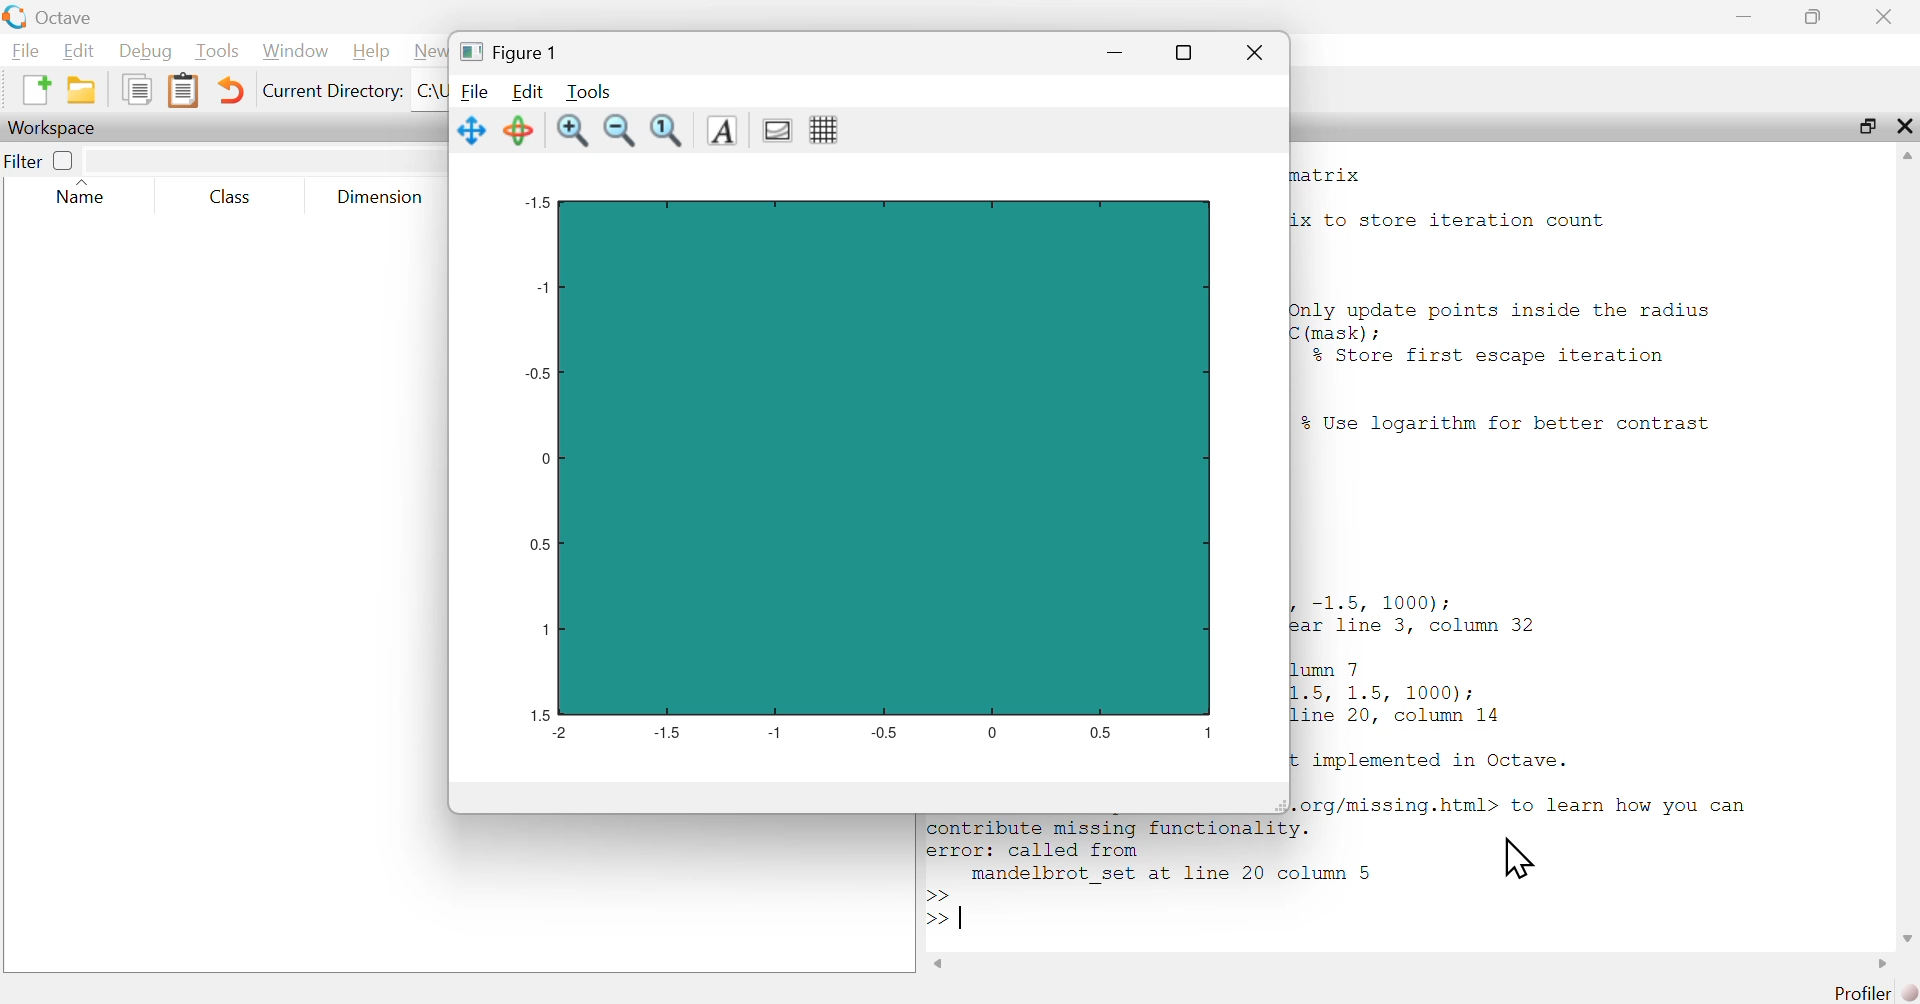 The width and height of the screenshot is (1920, 1004). What do you see at coordinates (77, 49) in the screenshot?
I see `Edit` at bounding box center [77, 49].